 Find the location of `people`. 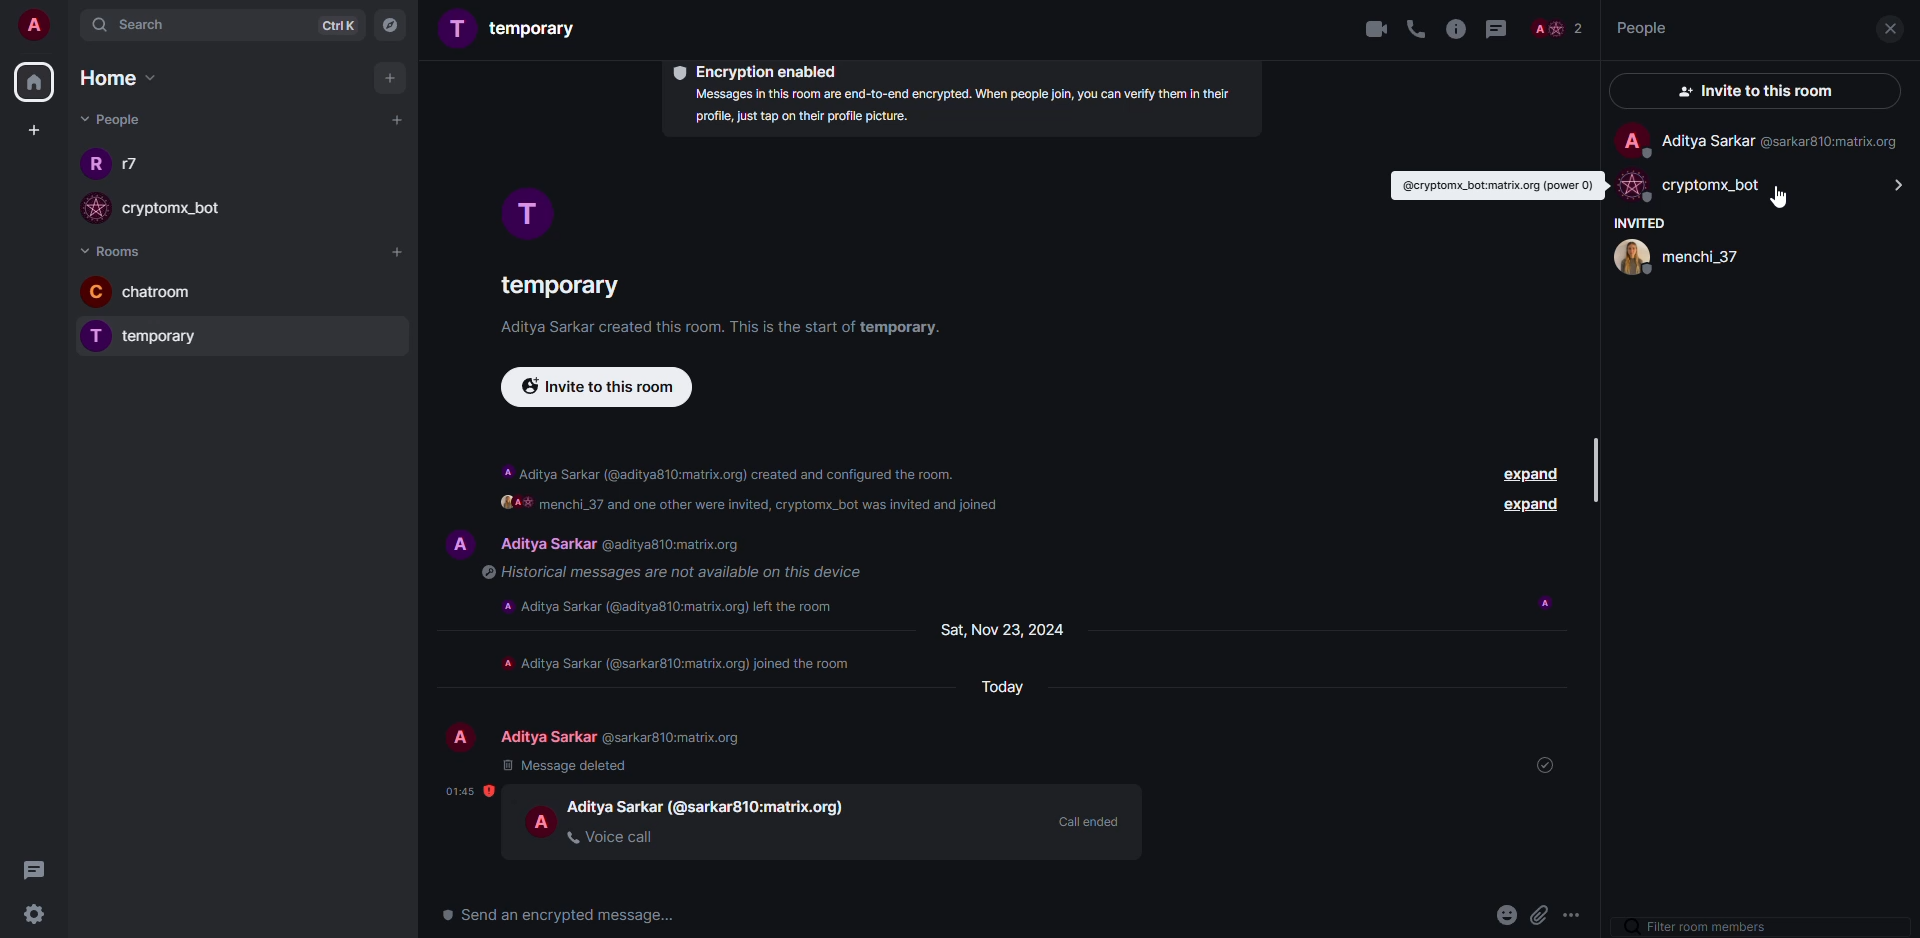

people is located at coordinates (628, 545).